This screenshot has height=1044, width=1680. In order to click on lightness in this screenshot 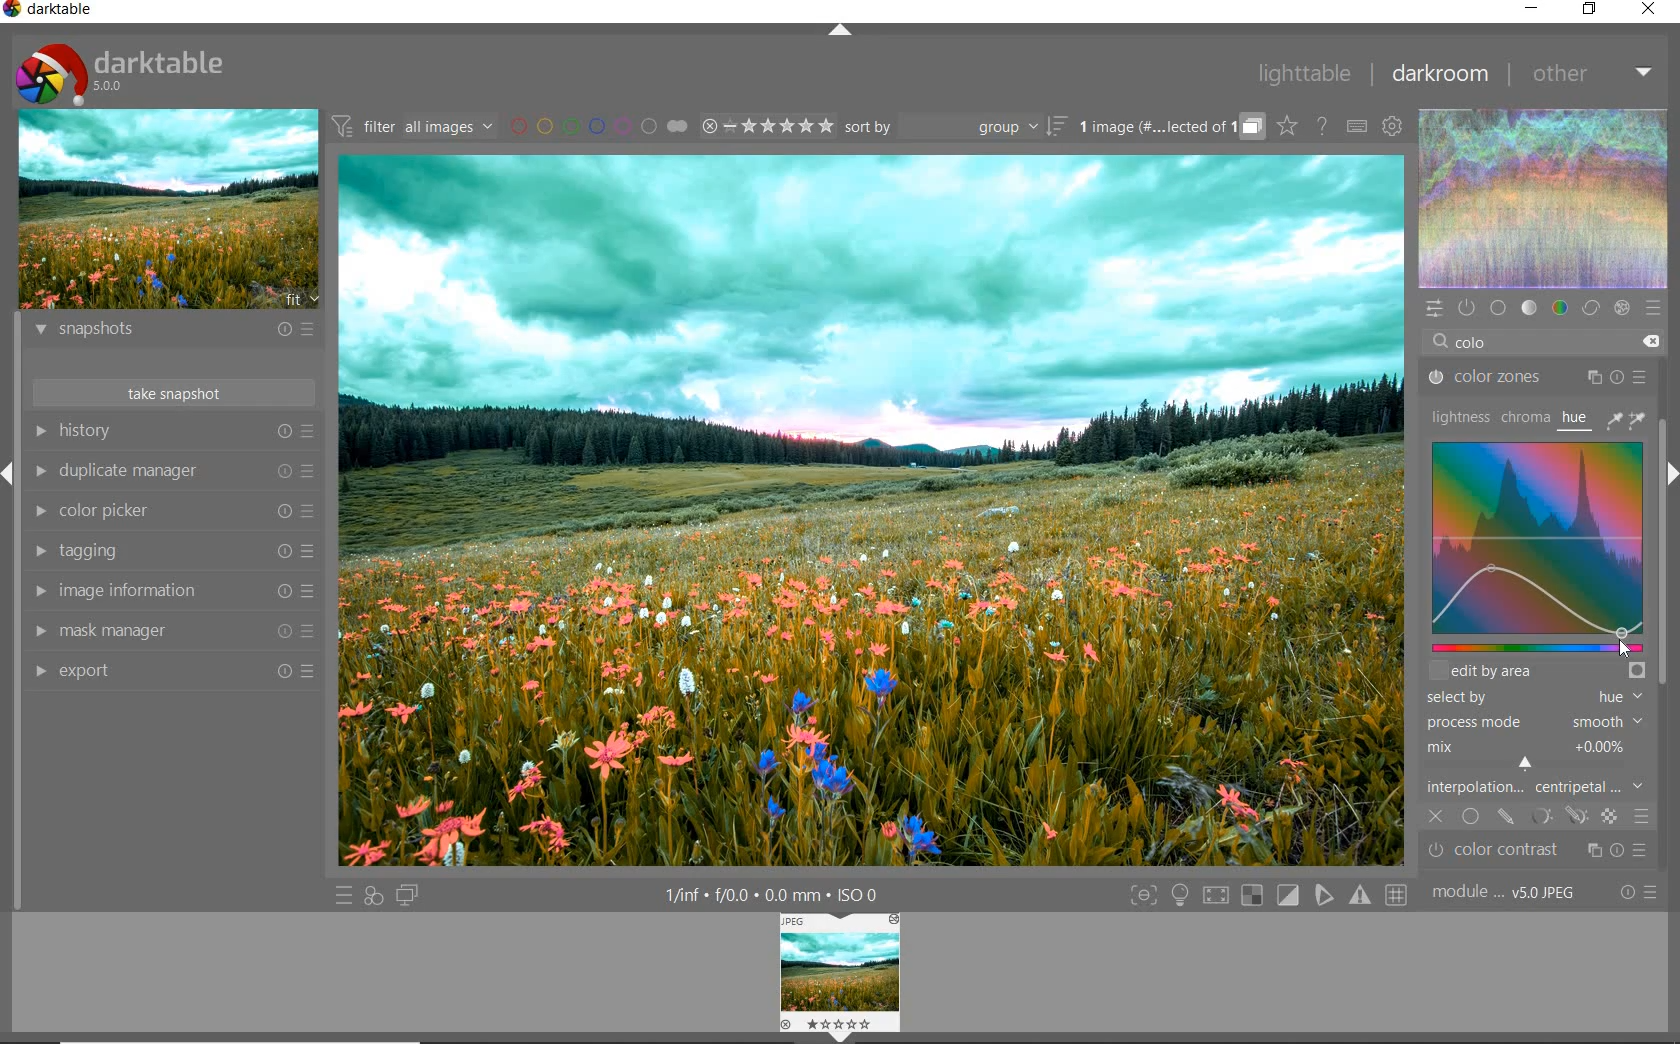, I will do `click(1460, 416)`.